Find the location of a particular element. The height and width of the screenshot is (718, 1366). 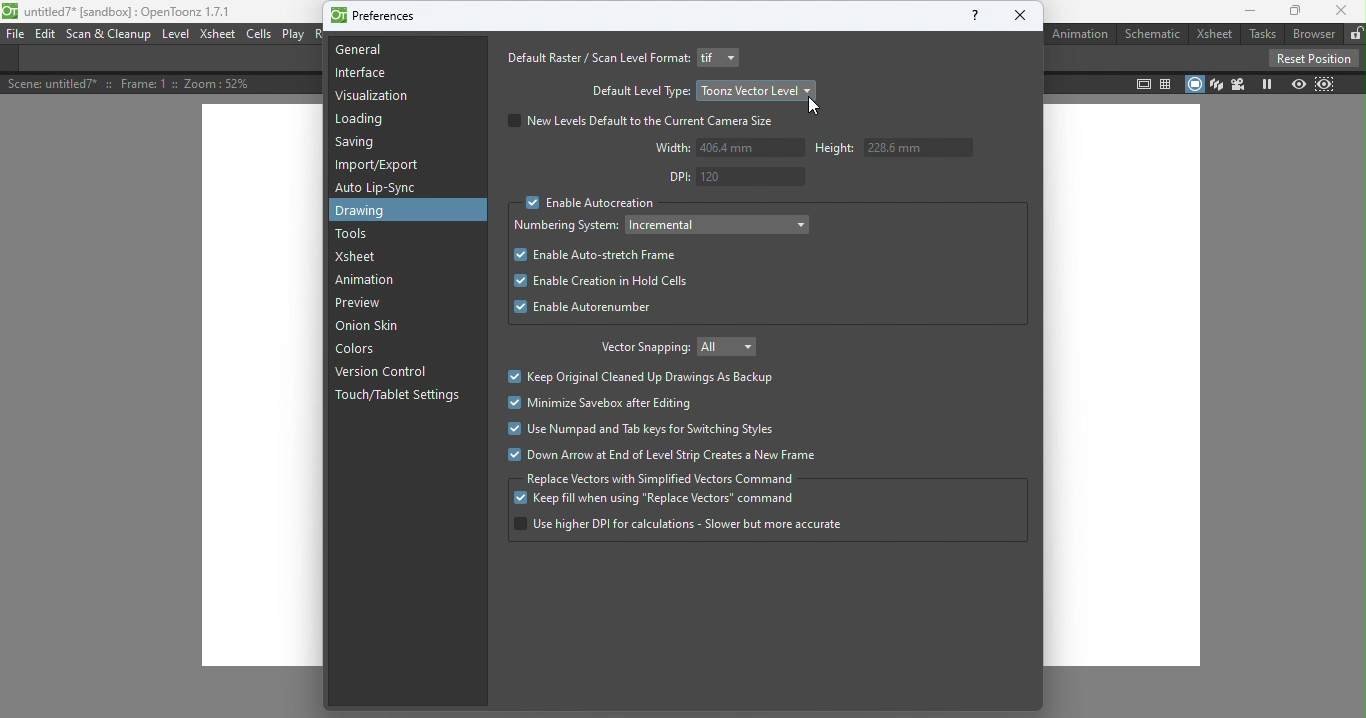

Toonz vector level is located at coordinates (757, 89).